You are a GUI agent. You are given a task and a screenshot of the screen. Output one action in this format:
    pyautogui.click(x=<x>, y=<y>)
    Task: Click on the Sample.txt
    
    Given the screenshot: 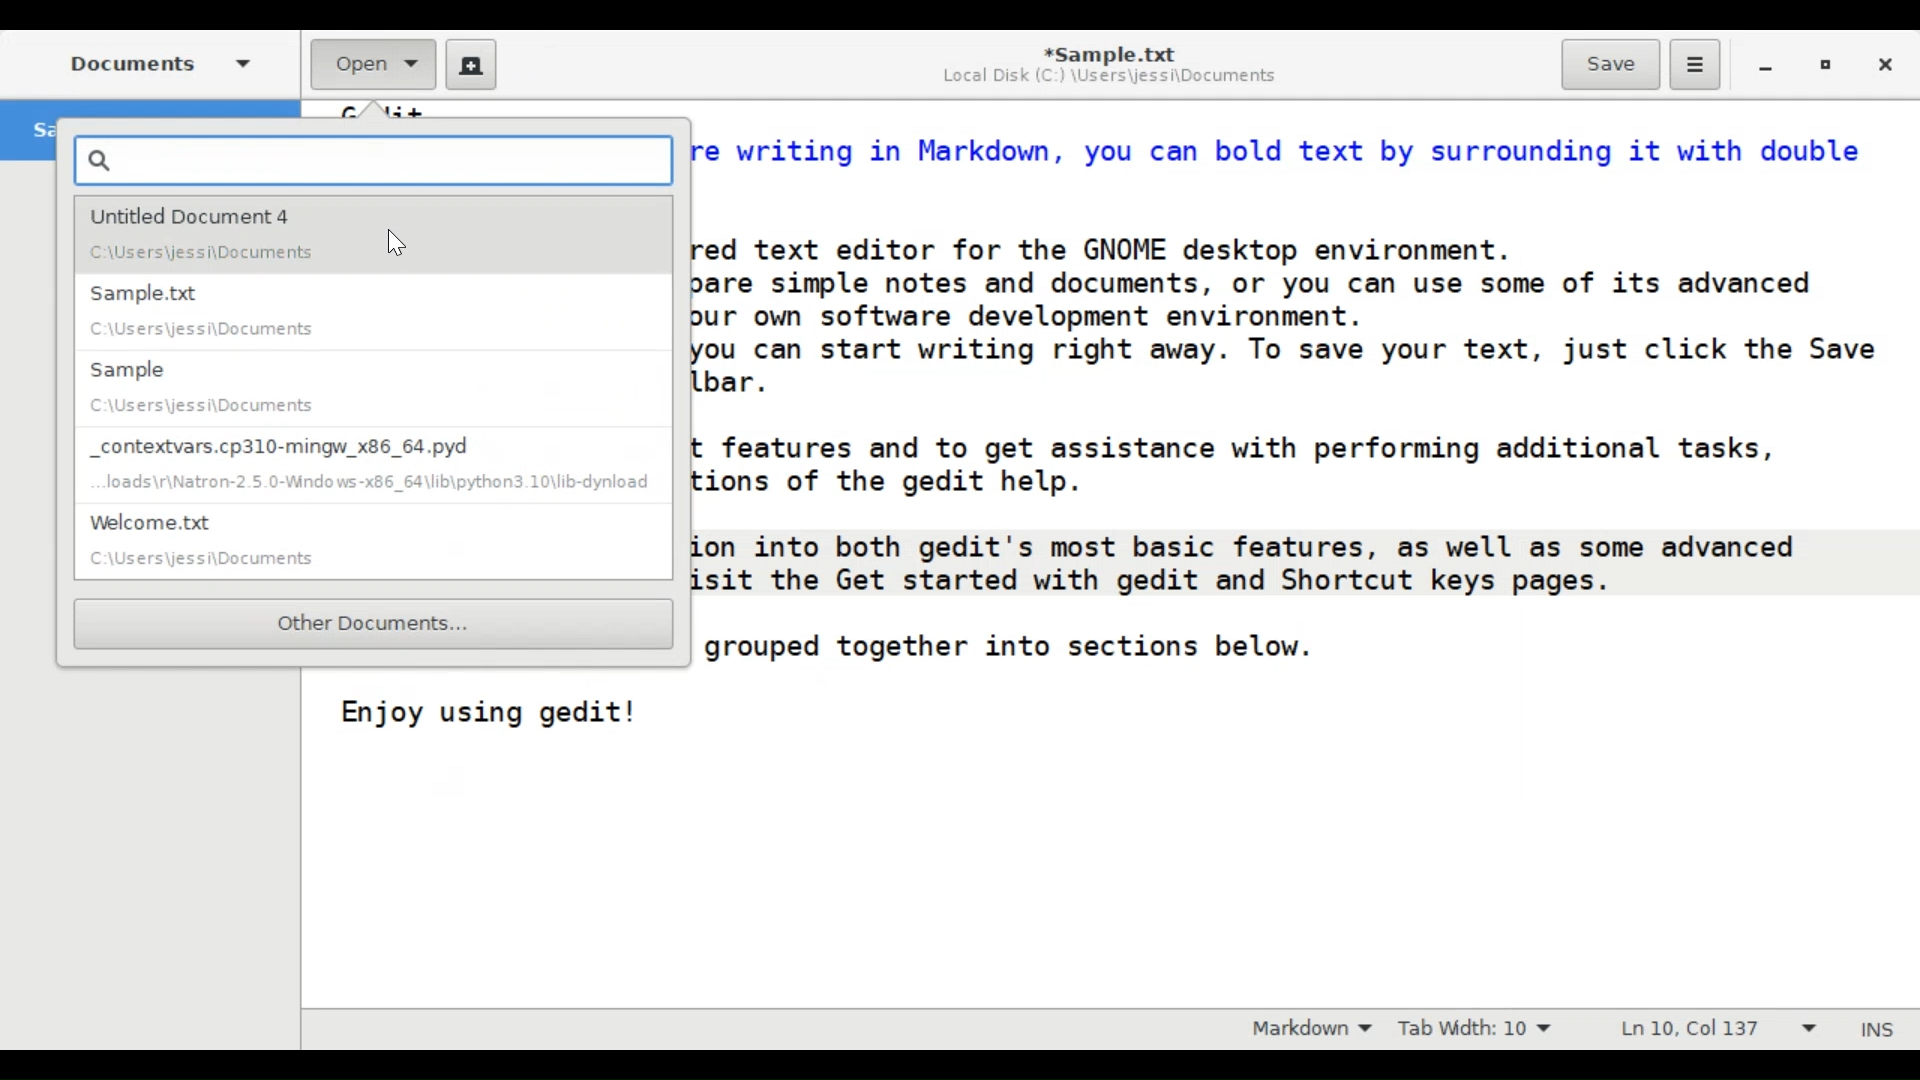 What is the action you would take?
    pyautogui.click(x=376, y=308)
    